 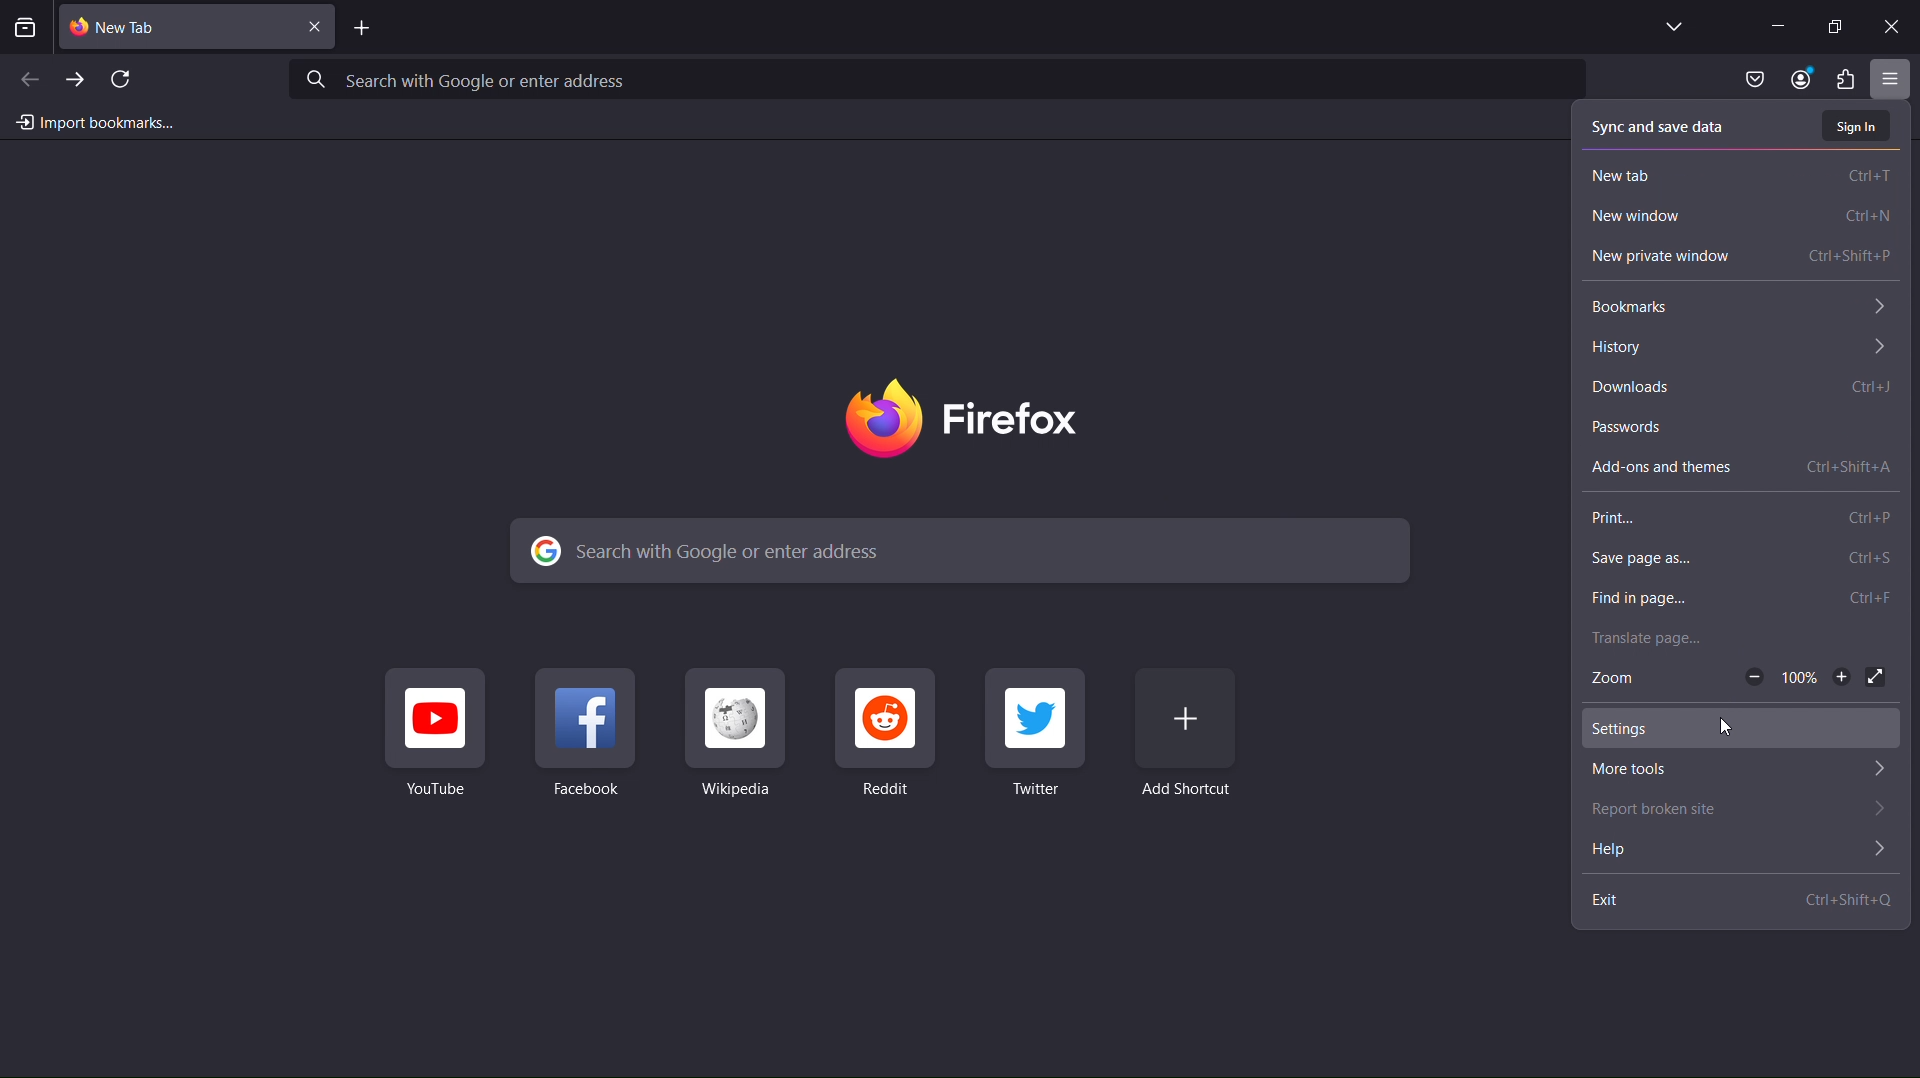 I want to click on Sync and save data, so click(x=1672, y=123).